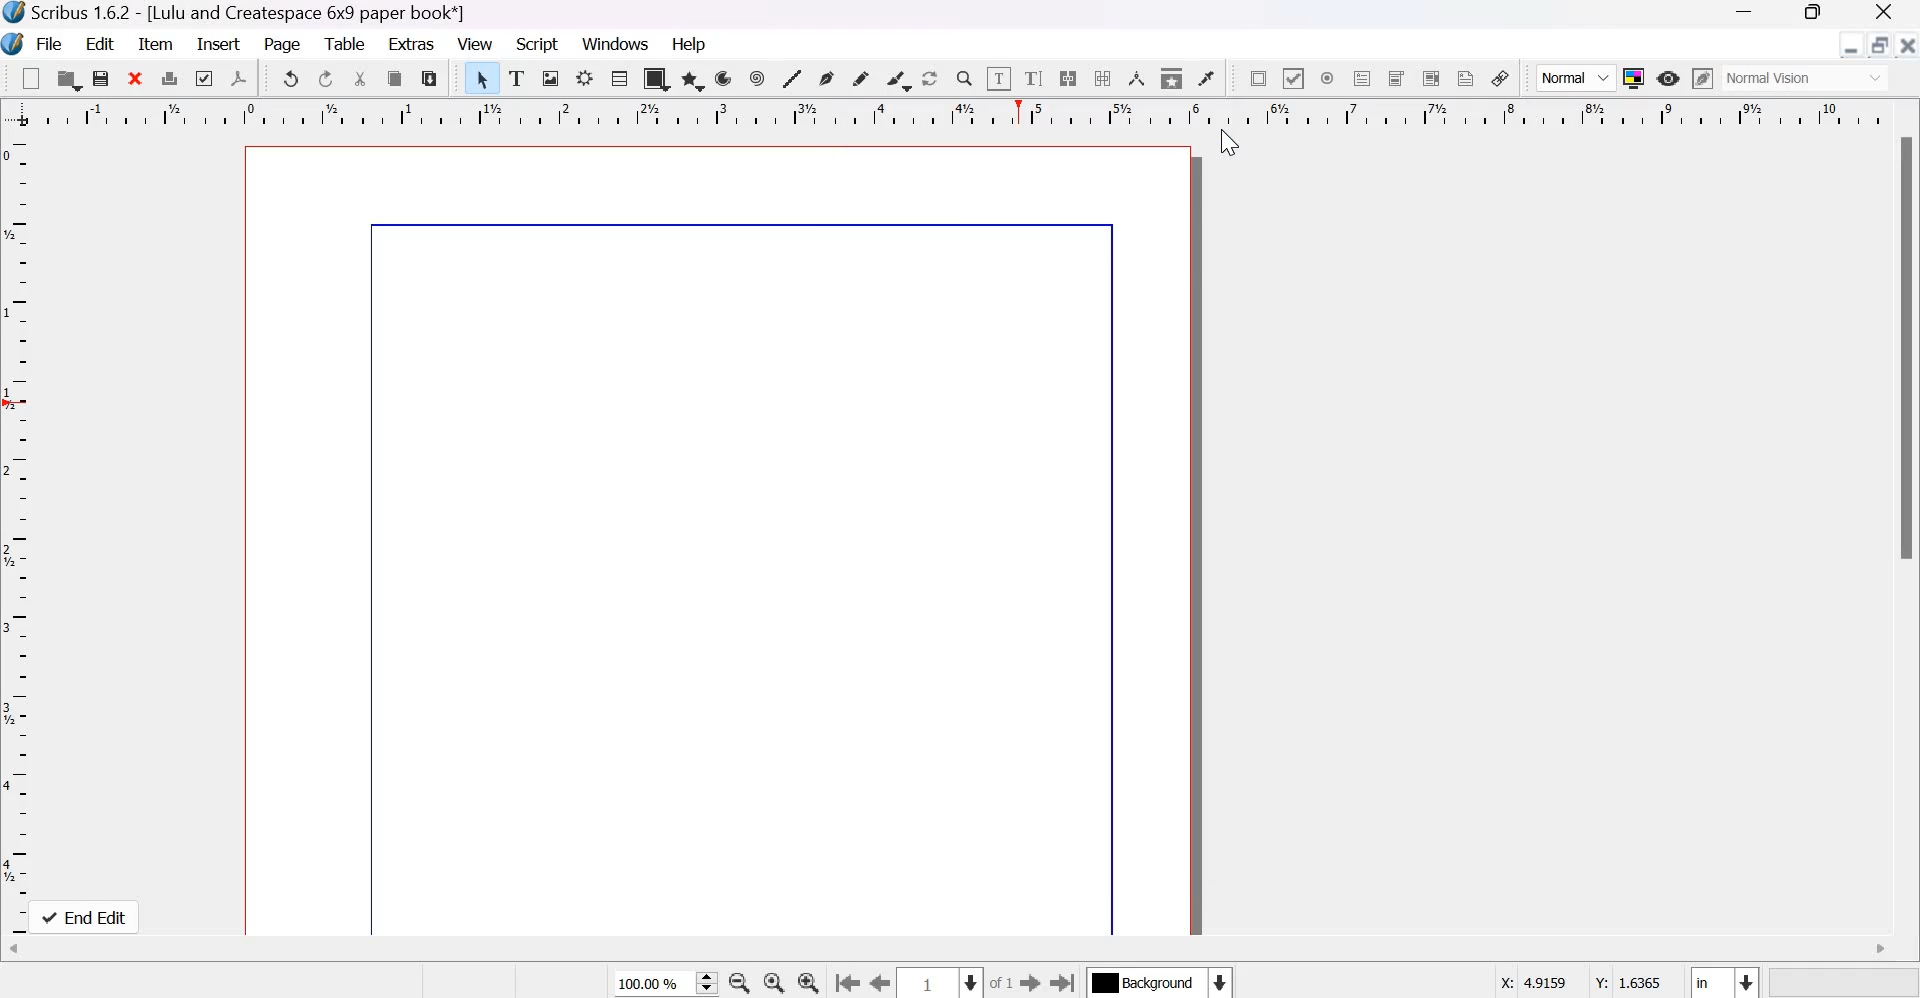 This screenshot has height=998, width=1920. I want to click on Close, so click(1908, 45).